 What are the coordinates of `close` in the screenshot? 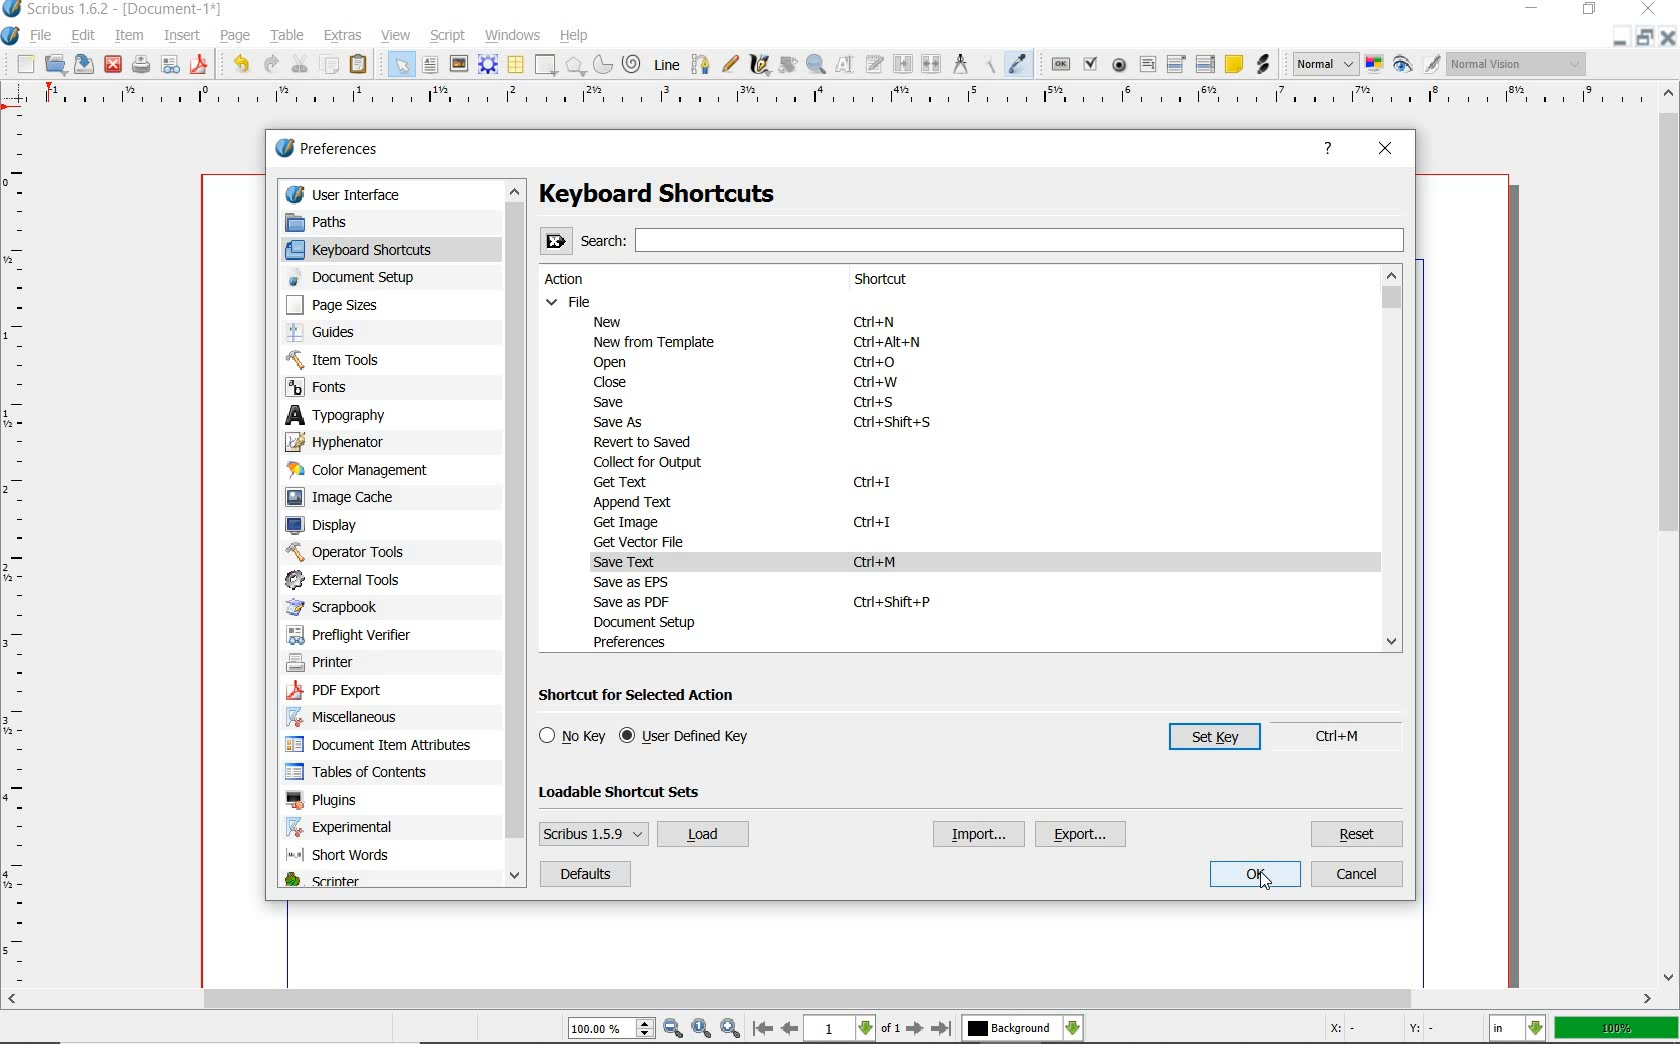 It's located at (113, 63).